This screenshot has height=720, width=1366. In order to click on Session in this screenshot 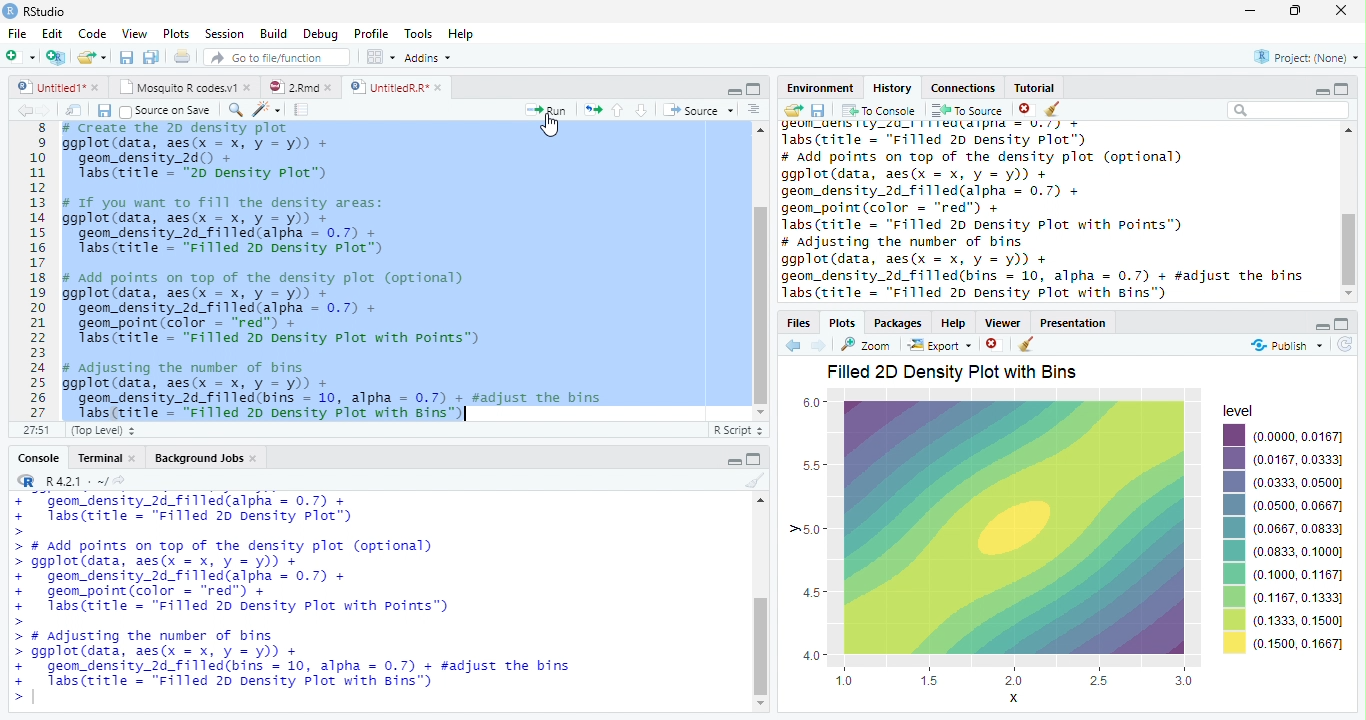, I will do `click(225, 34)`.